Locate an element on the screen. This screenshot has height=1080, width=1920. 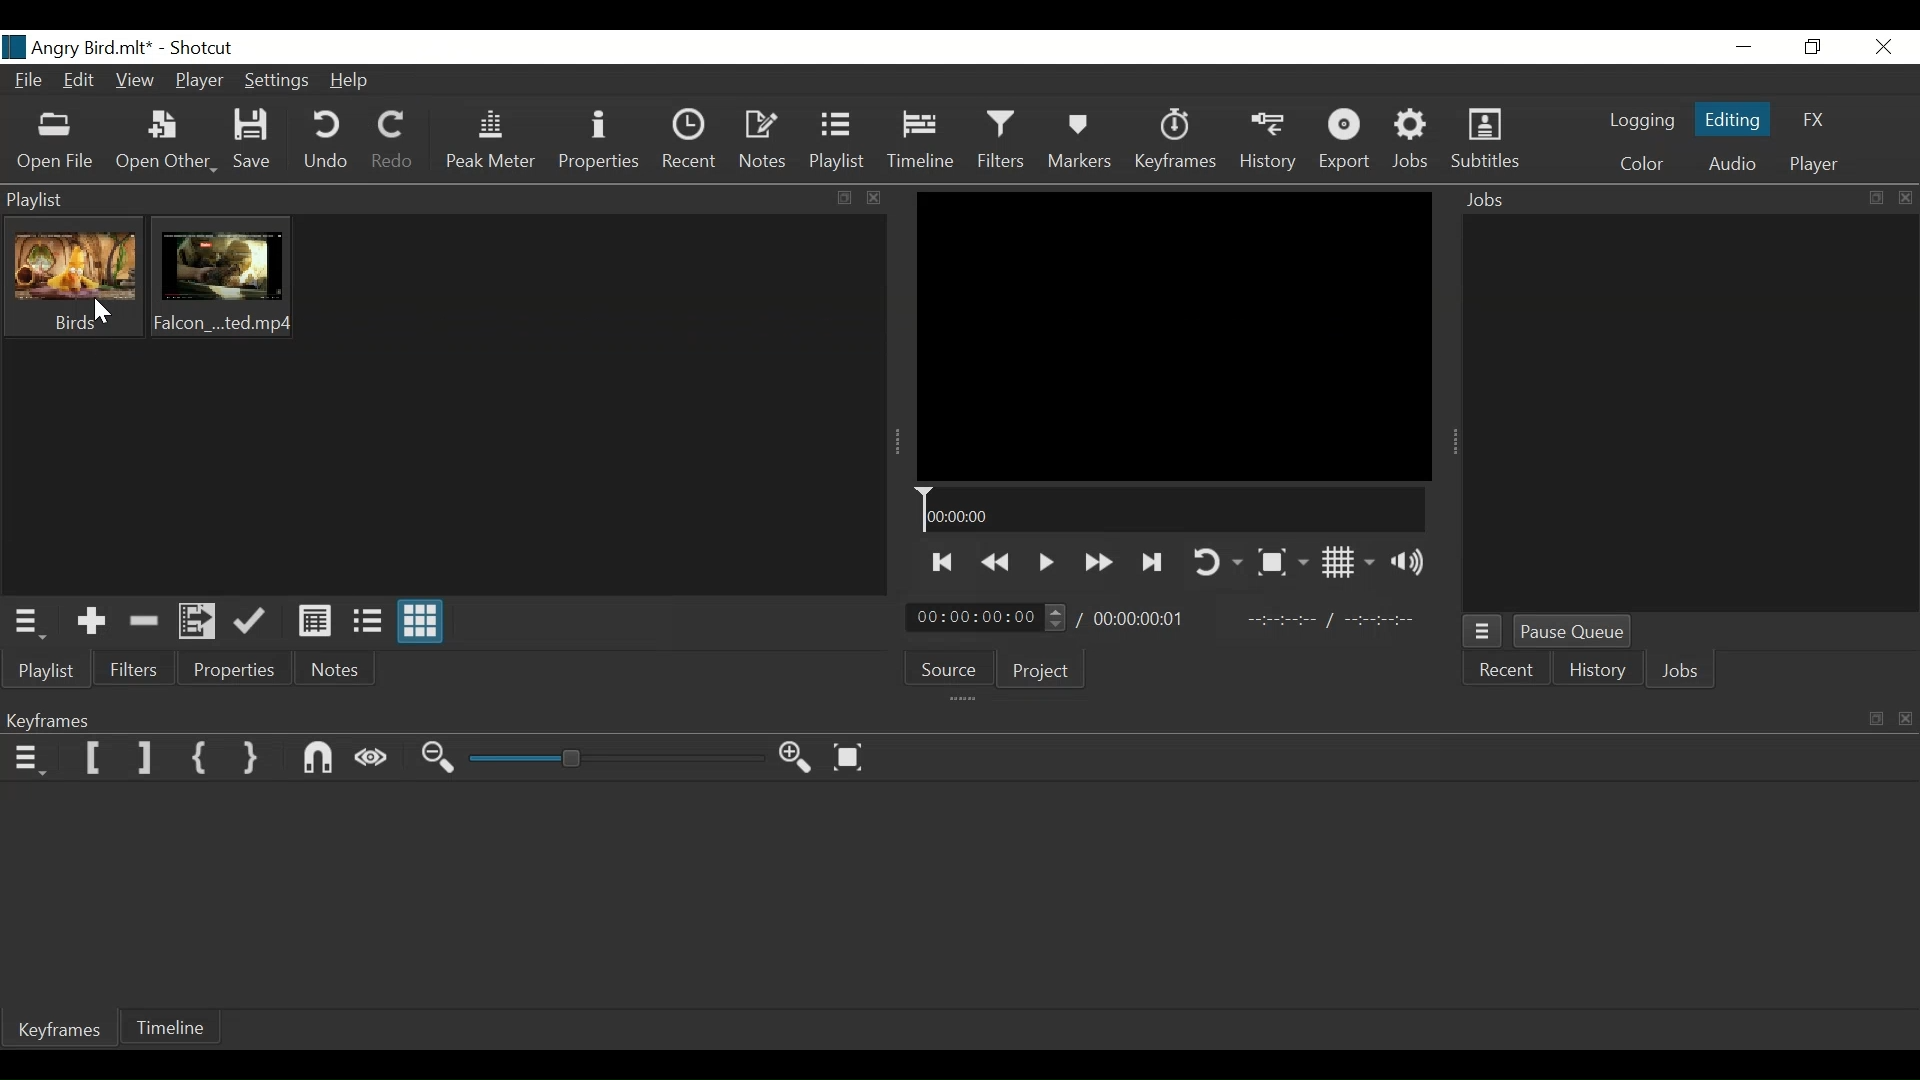
Settings is located at coordinates (277, 81).